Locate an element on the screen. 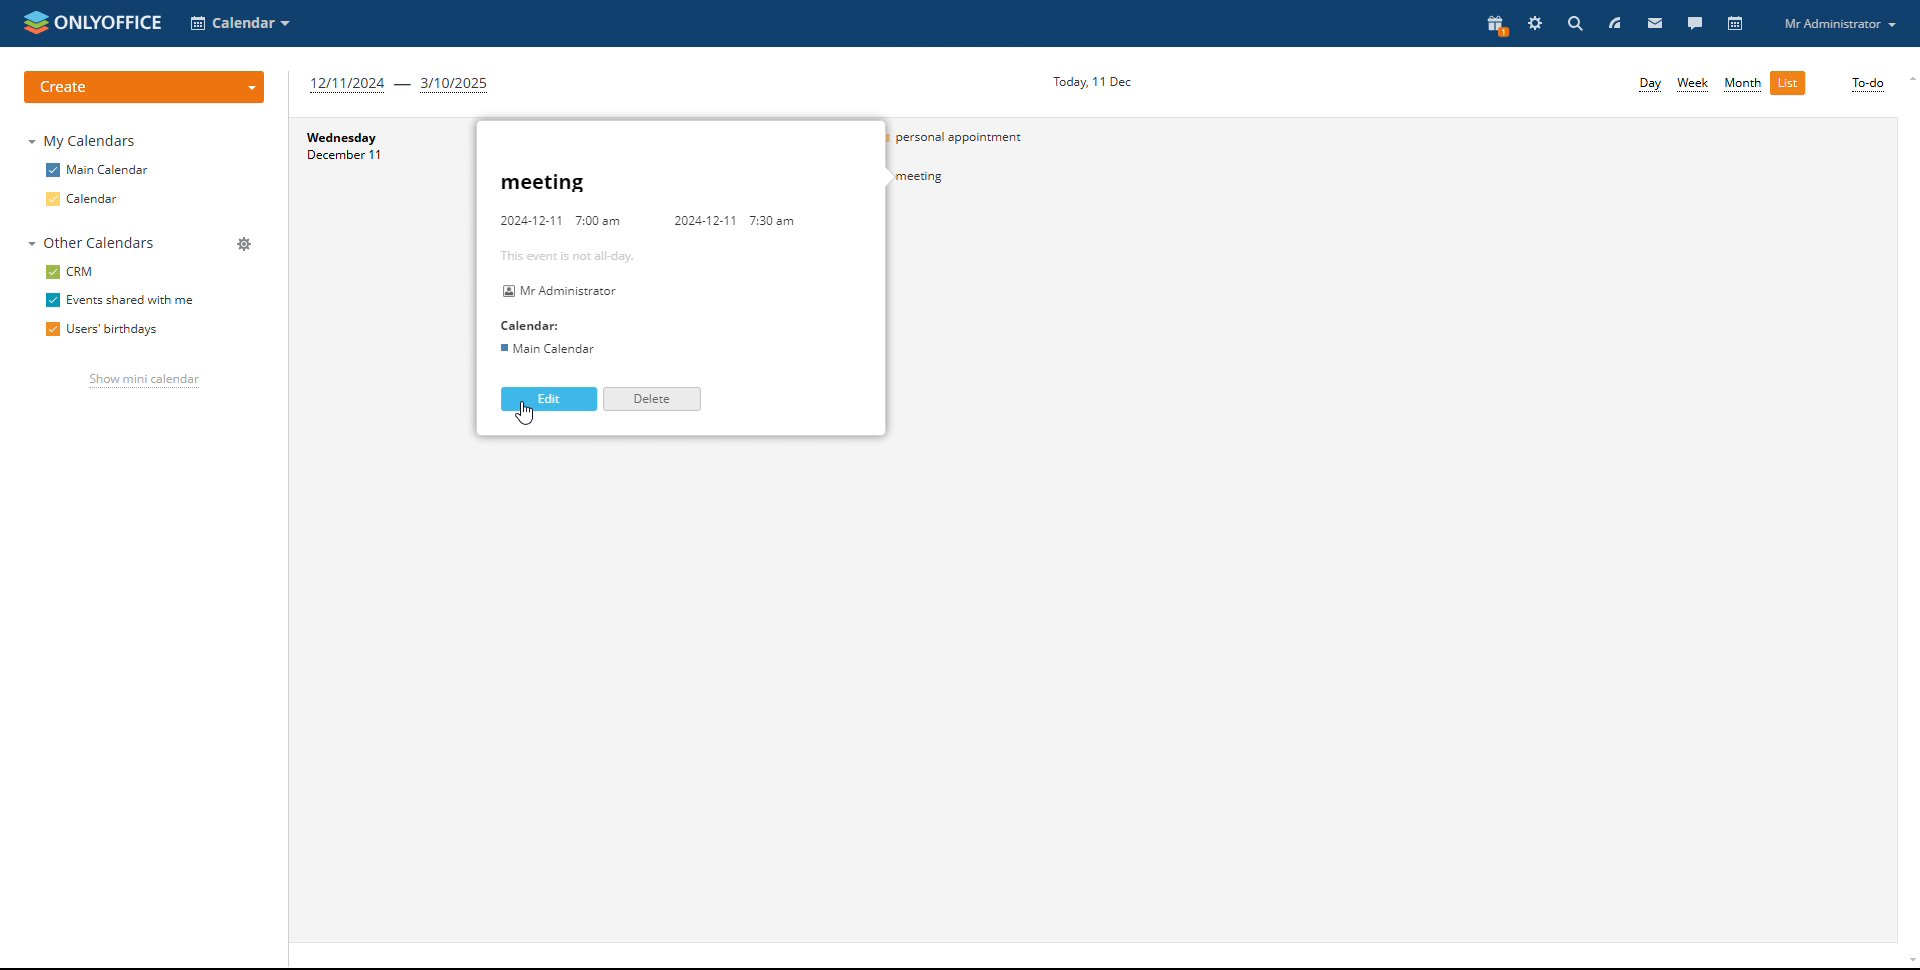 The image size is (1920, 970). my calendars is located at coordinates (85, 140).